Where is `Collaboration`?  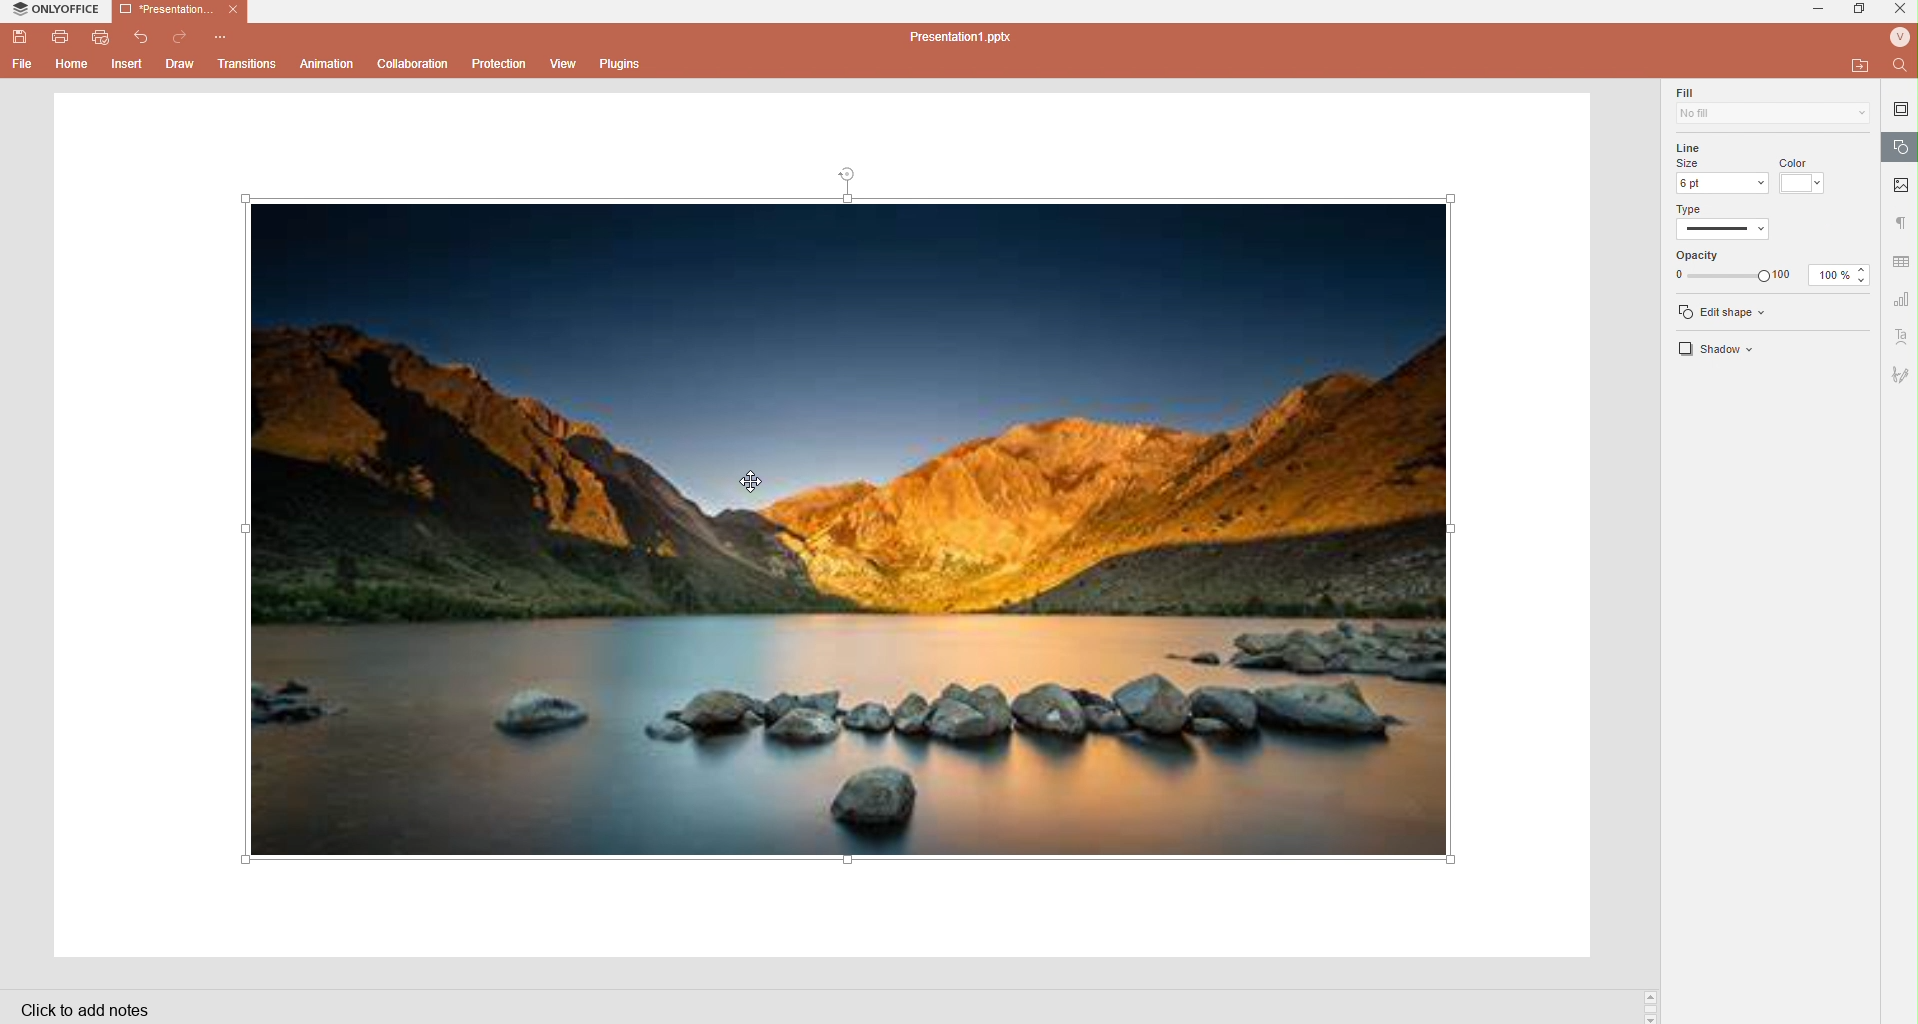 Collaboration is located at coordinates (413, 63).